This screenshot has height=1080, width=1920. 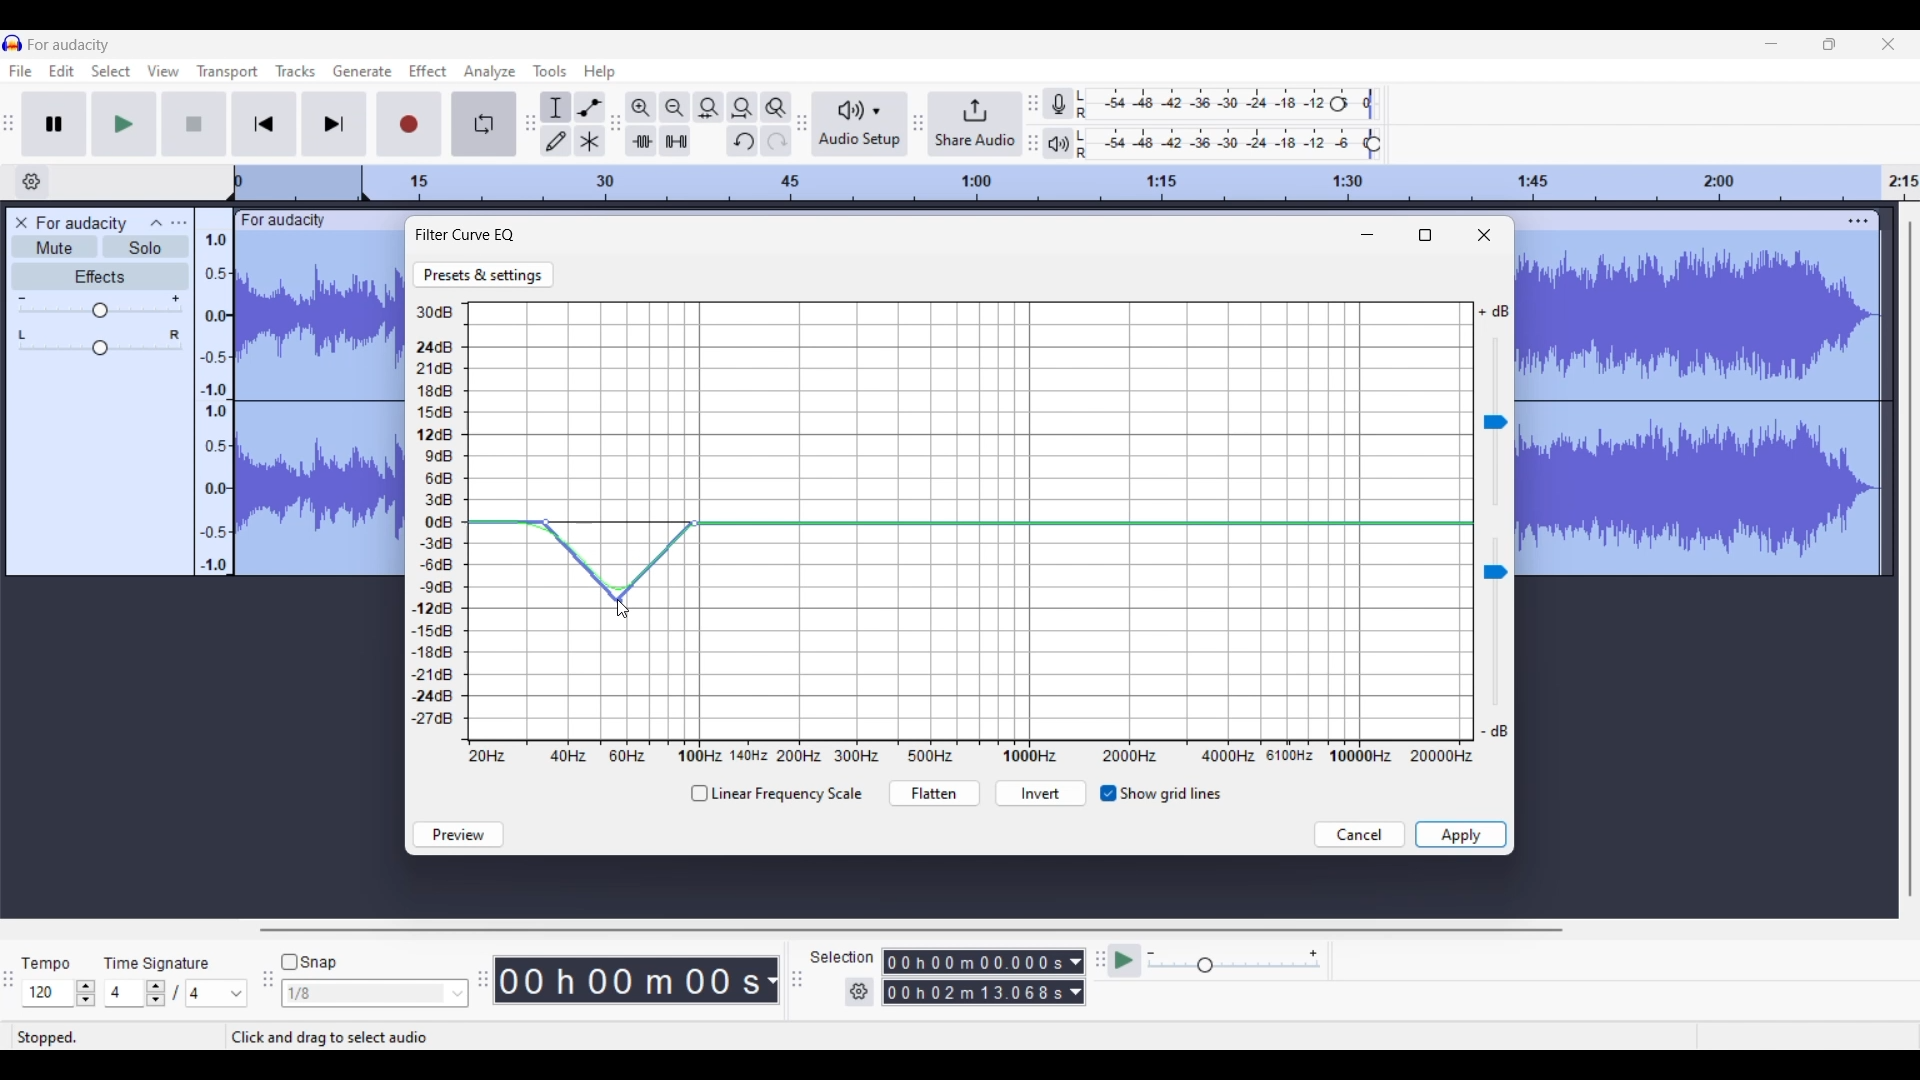 I want to click on Go to Presets and settings, so click(x=484, y=275).